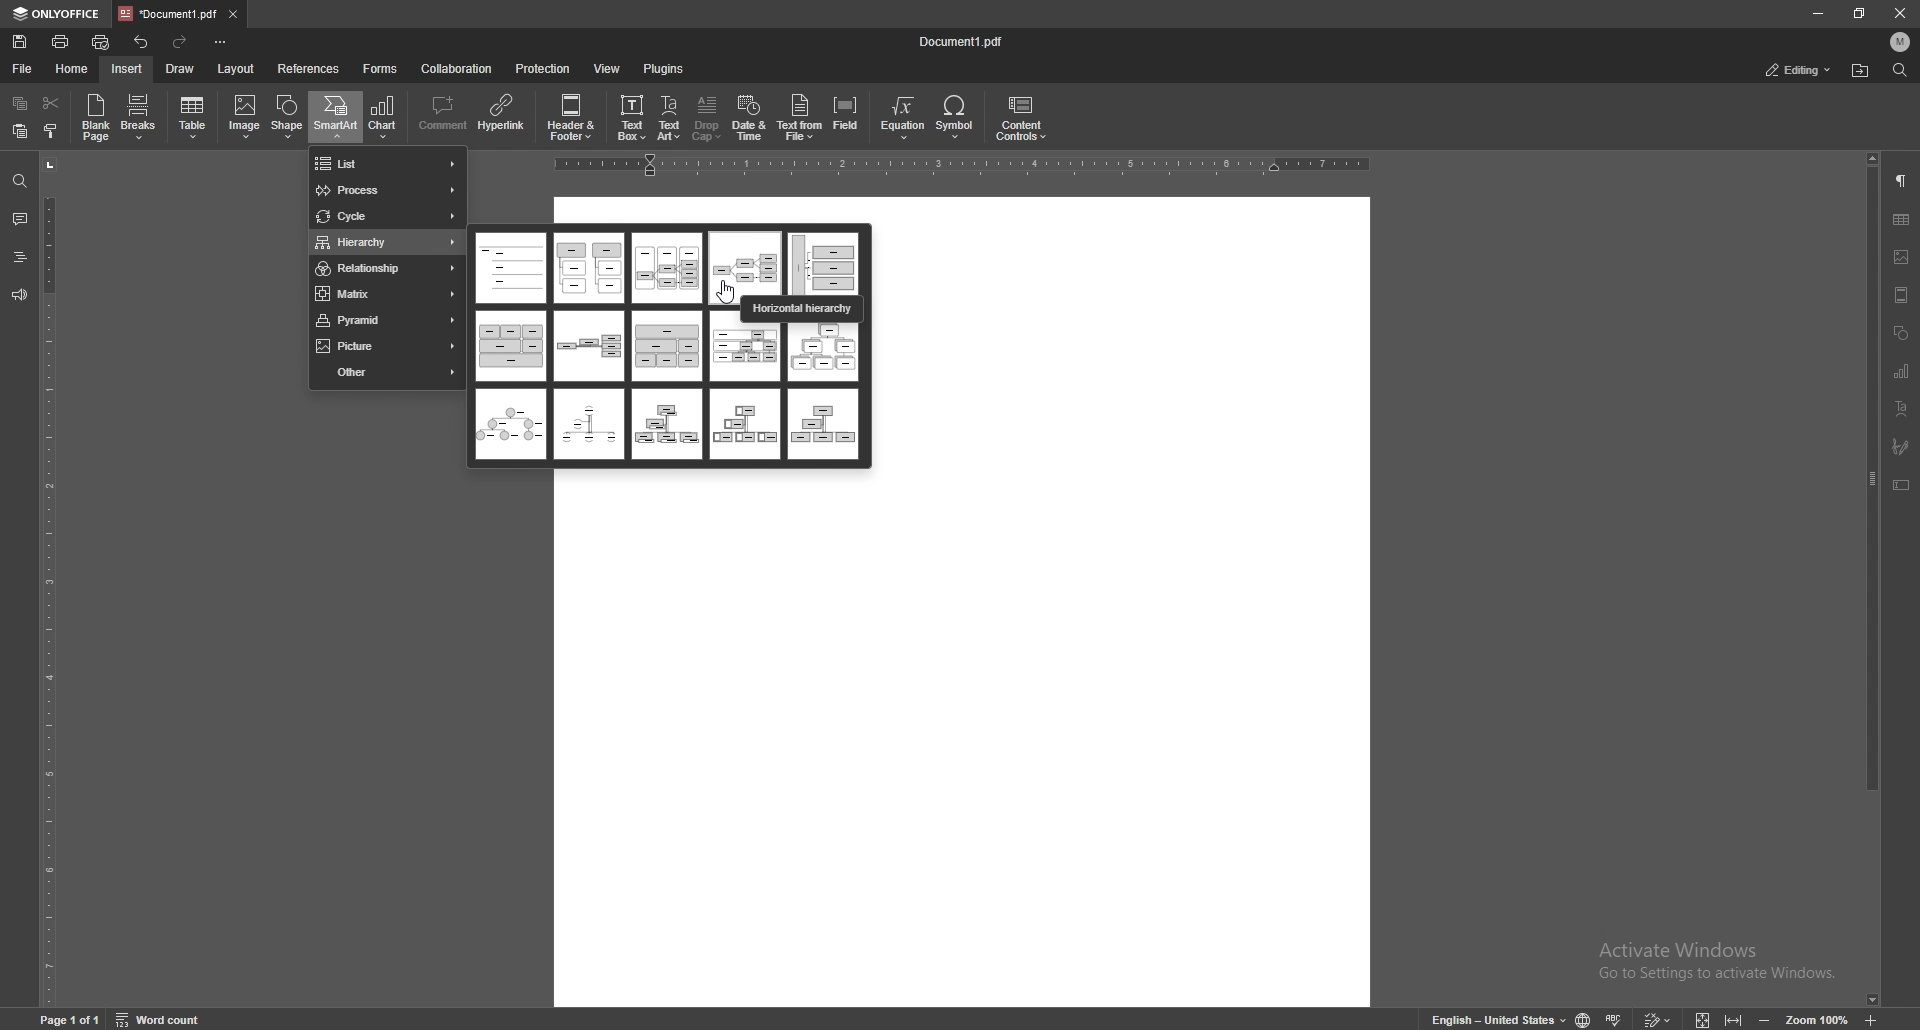  Describe the element at coordinates (665, 424) in the screenshot. I see `hierarchy smart art` at that location.